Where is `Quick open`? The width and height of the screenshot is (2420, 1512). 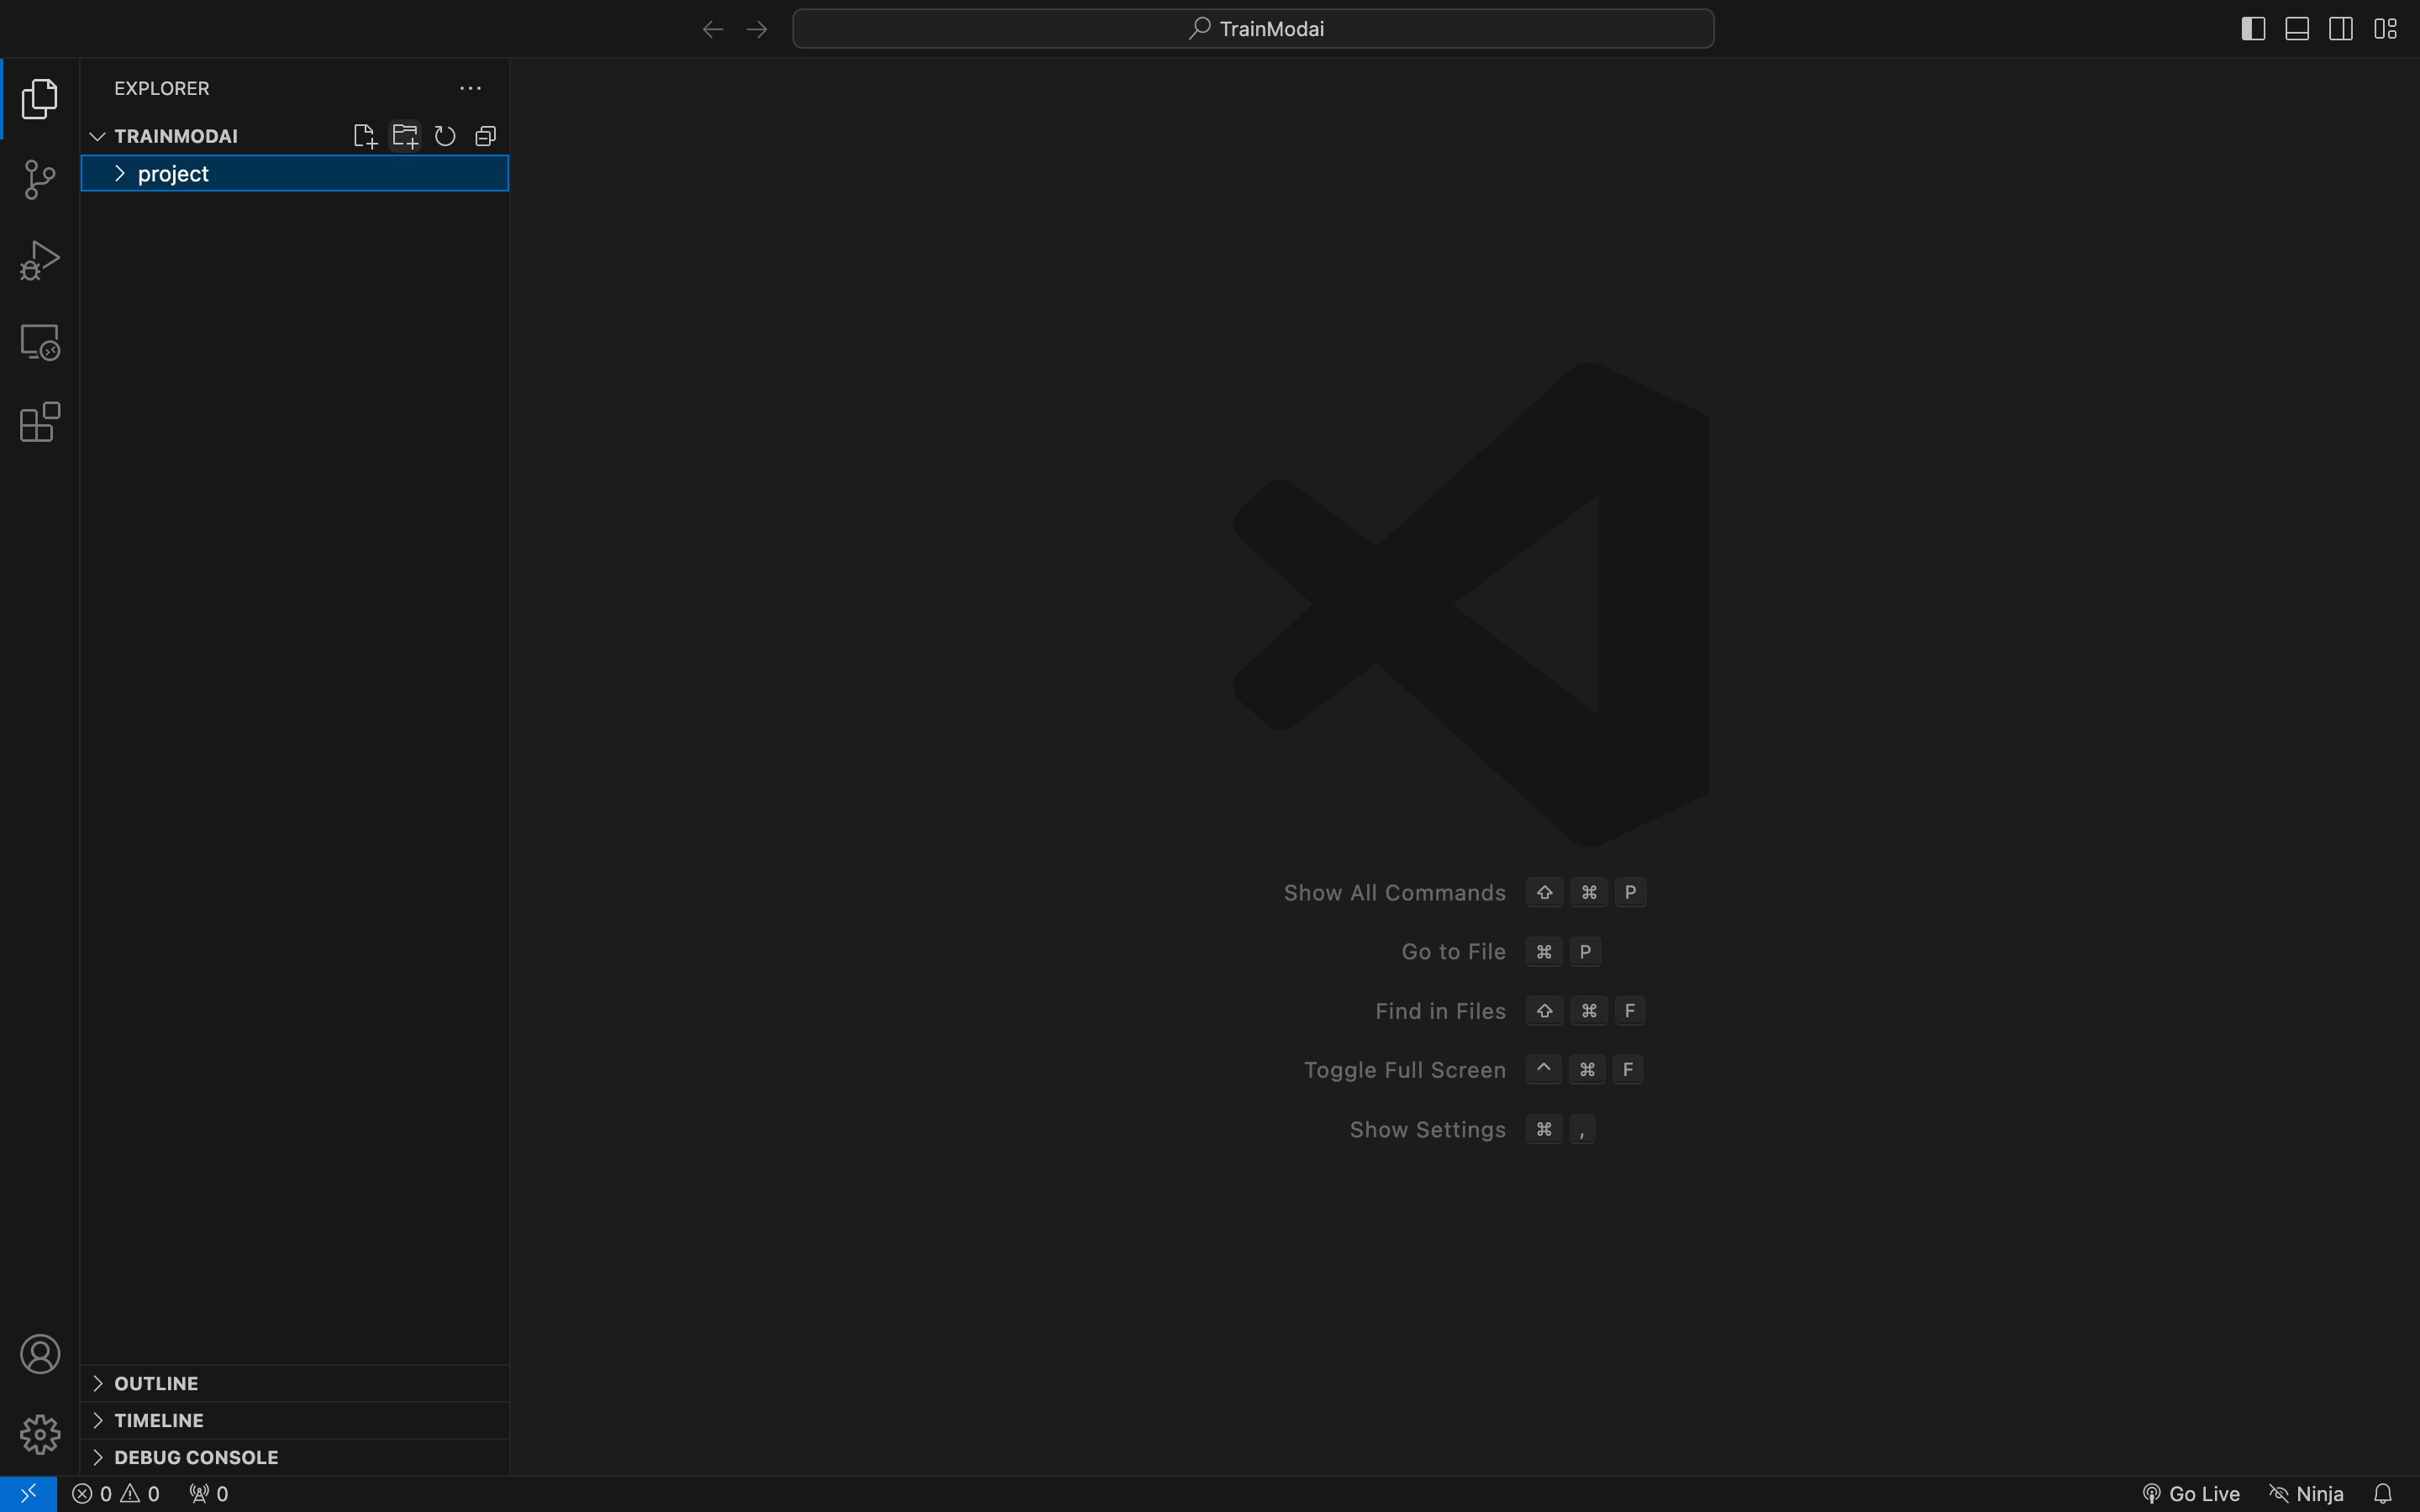
Quick open is located at coordinates (1258, 29).